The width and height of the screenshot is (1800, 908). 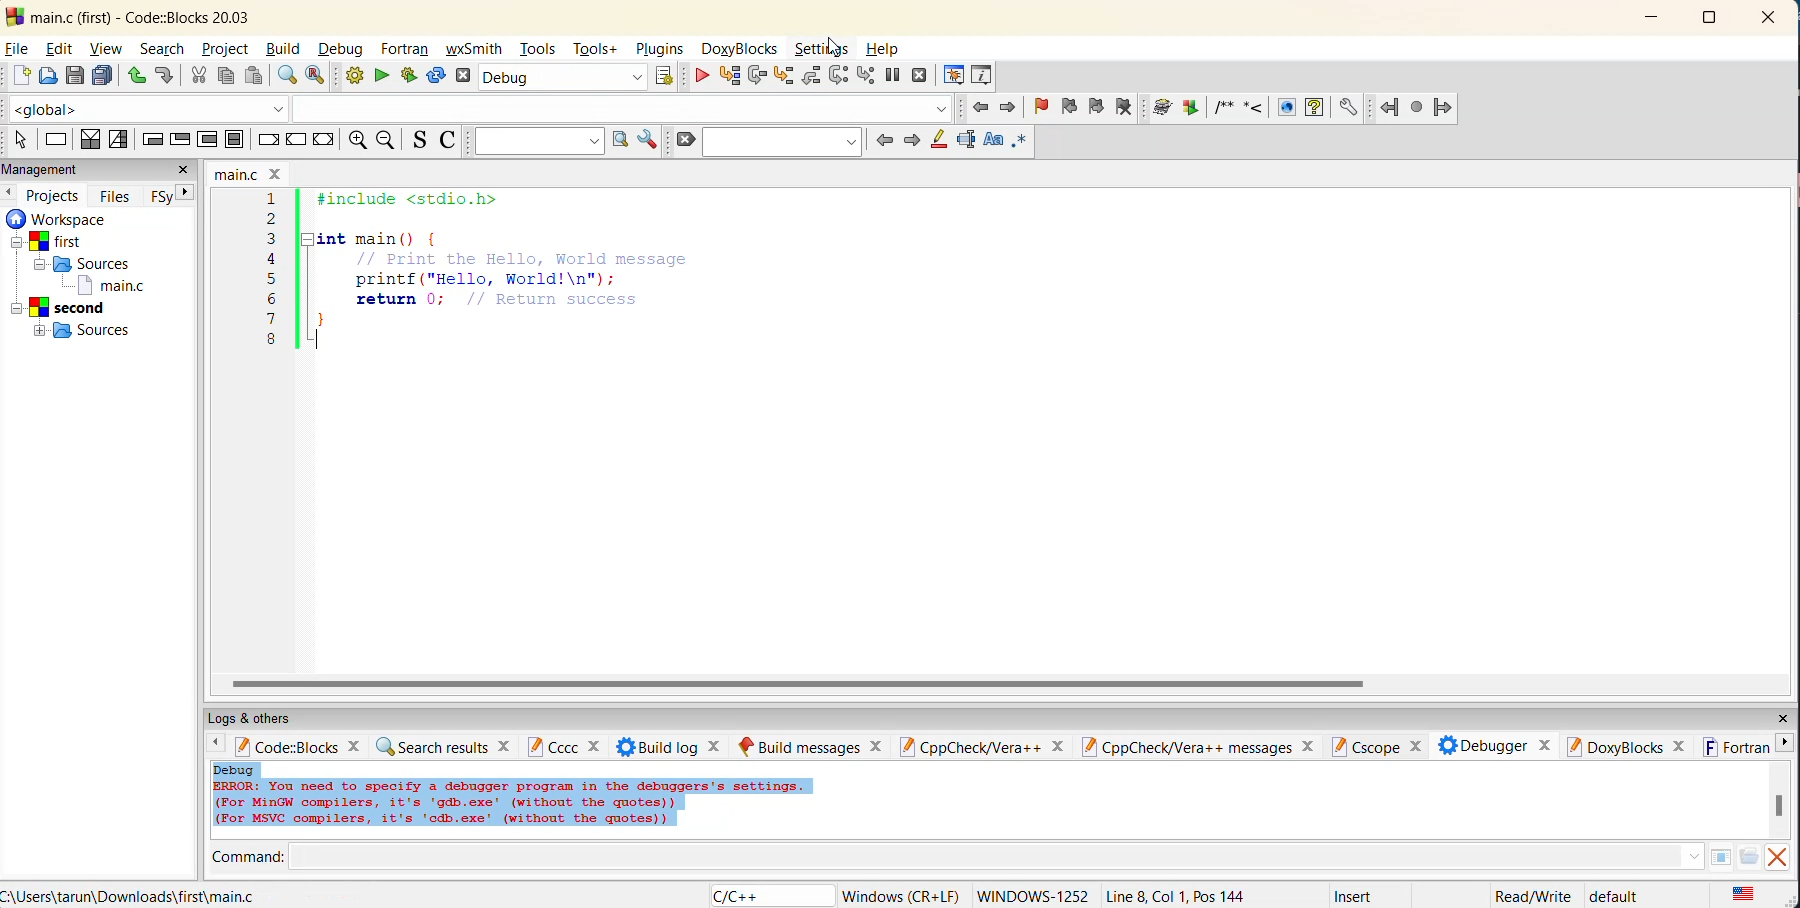 I want to click on next instruction, so click(x=836, y=78).